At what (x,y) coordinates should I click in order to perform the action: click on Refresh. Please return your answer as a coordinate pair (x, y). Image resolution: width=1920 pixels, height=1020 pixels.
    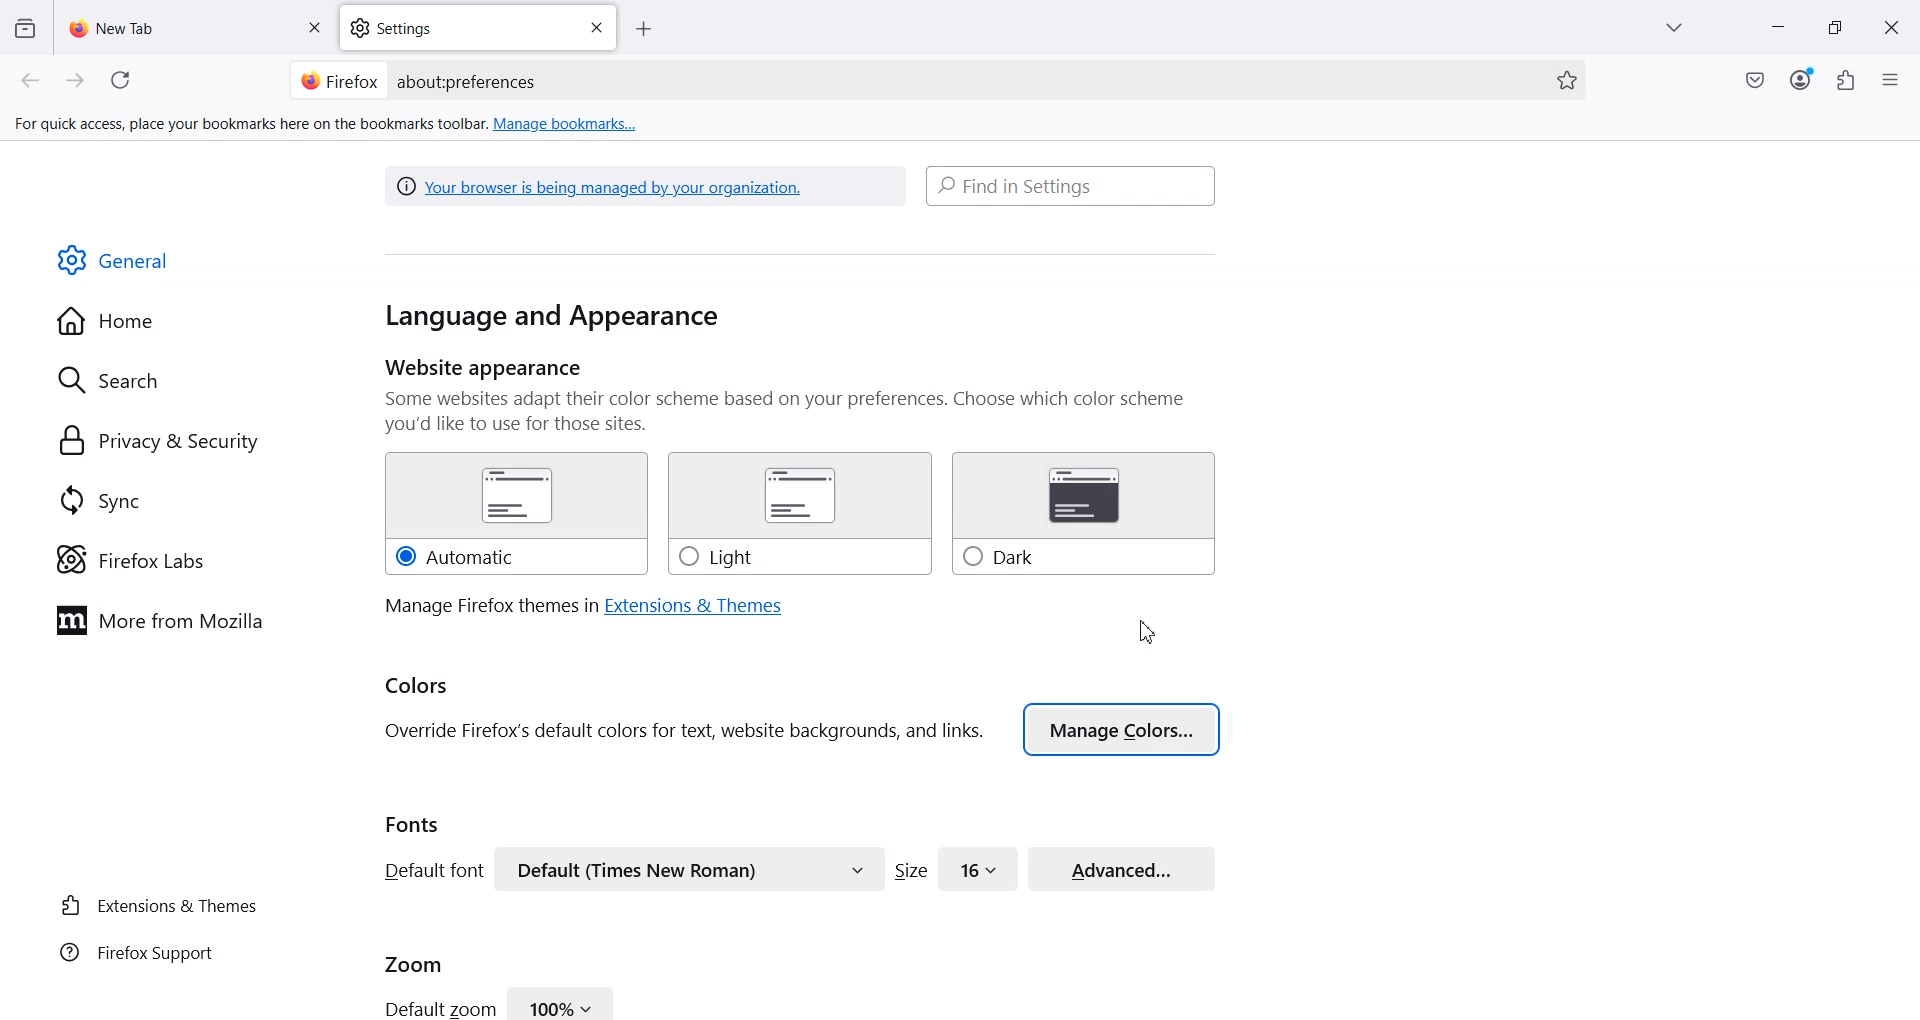
    Looking at the image, I should click on (124, 81).